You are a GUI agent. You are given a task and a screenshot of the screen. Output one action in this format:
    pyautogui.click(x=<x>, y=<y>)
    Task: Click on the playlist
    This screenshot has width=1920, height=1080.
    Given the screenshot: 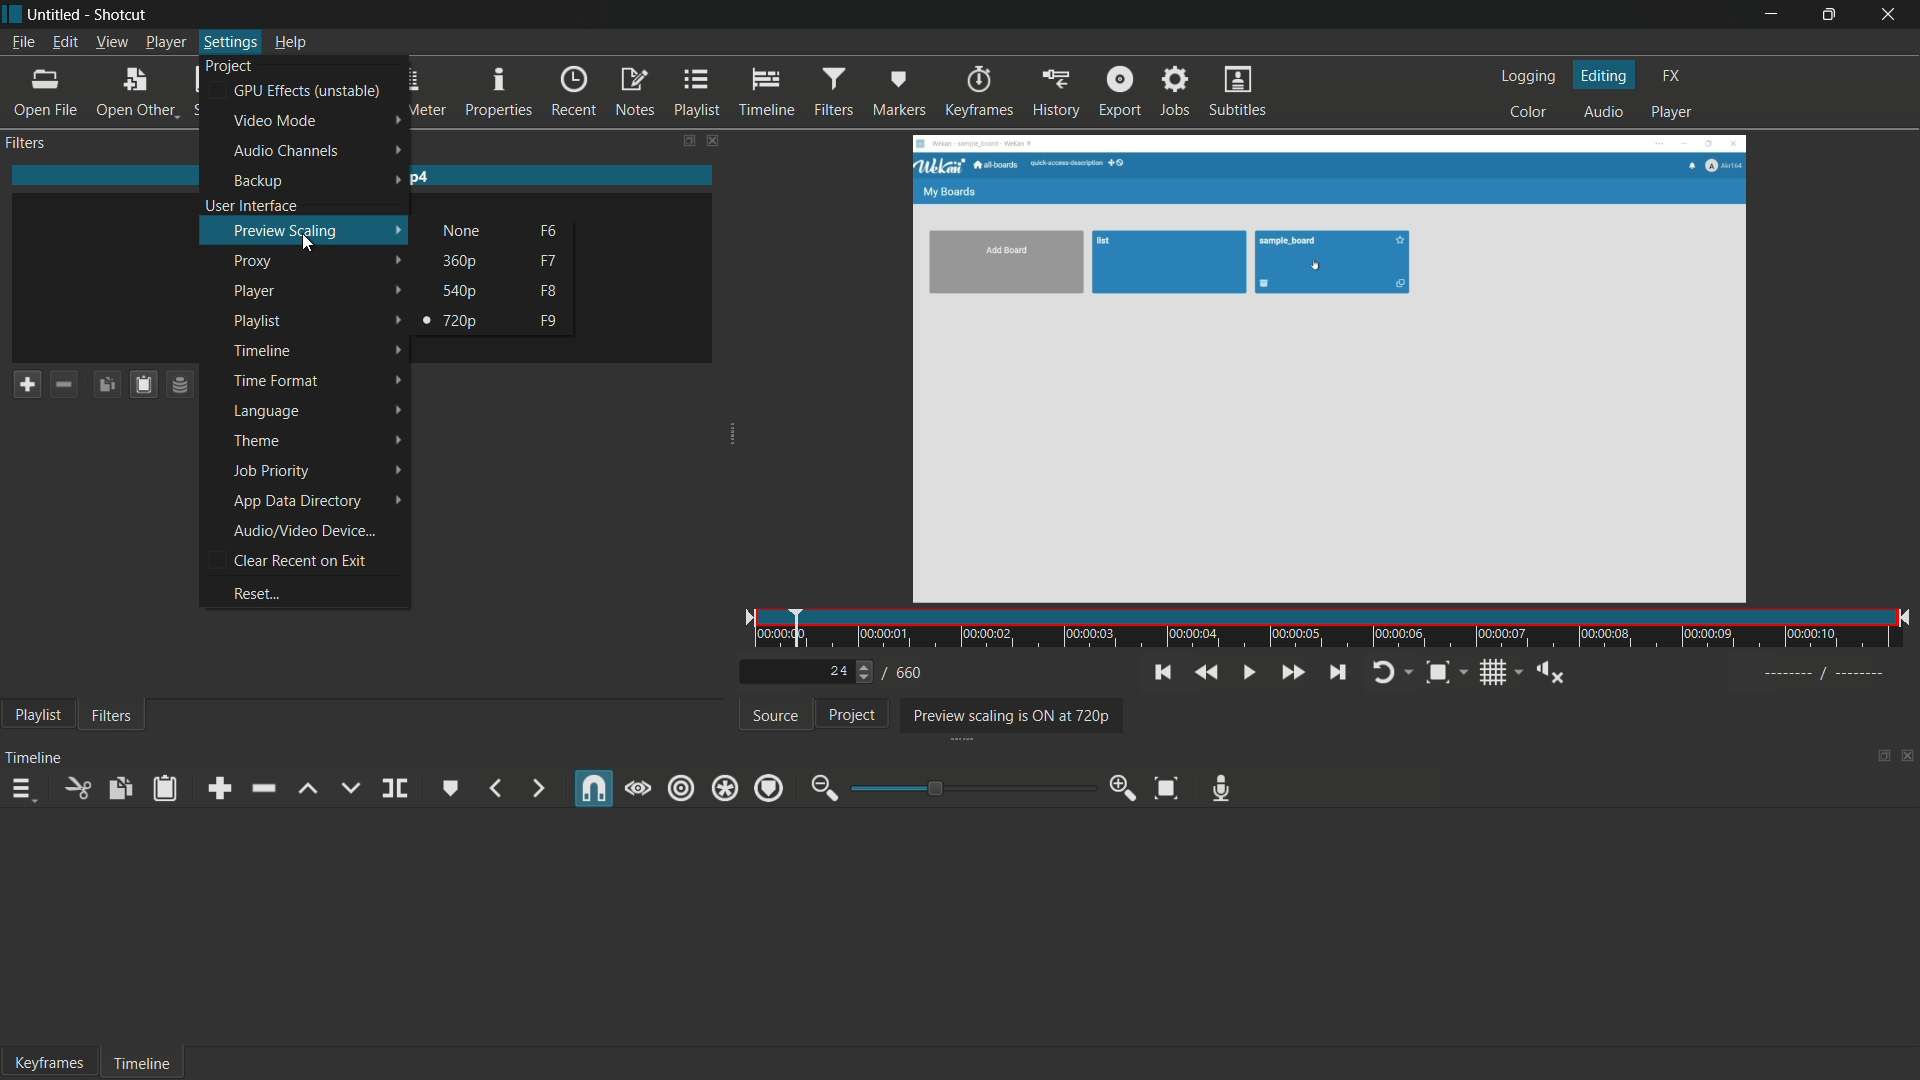 What is the action you would take?
    pyautogui.click(x=259, y=321)
    